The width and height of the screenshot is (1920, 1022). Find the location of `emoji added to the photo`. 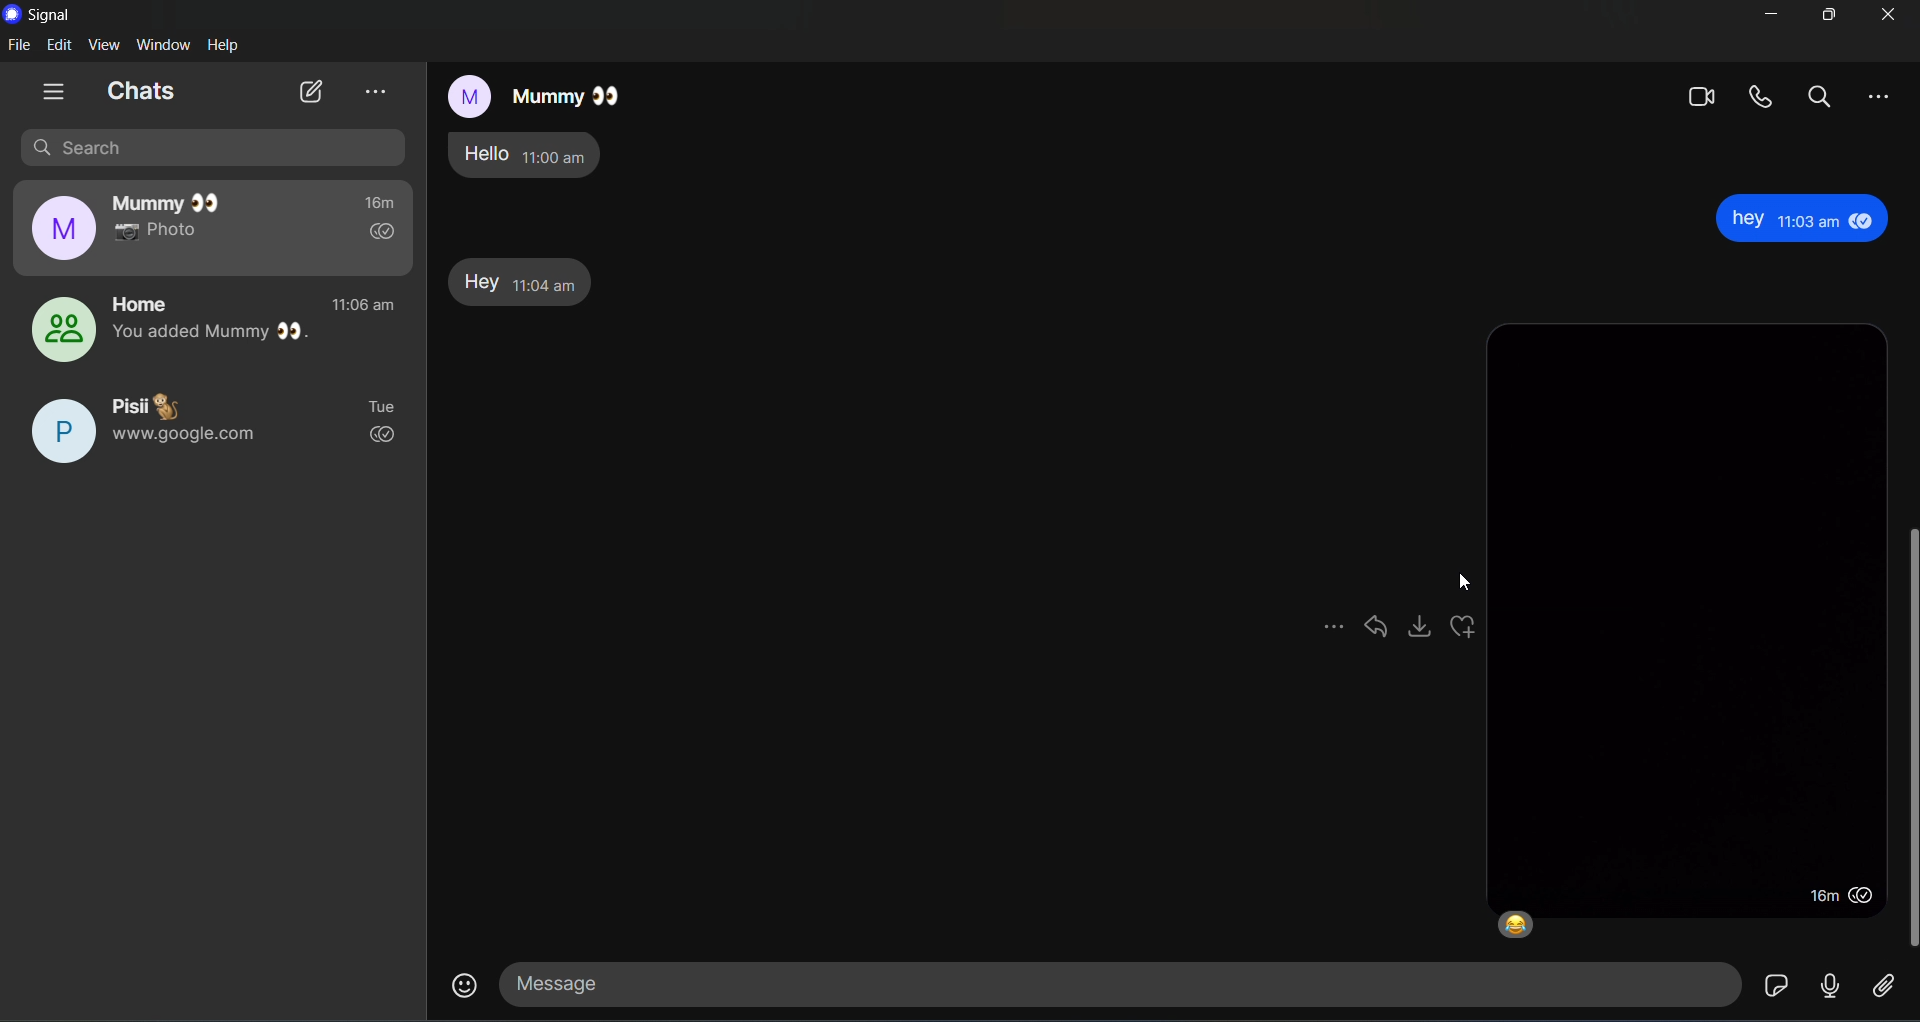

emoji added to the photo is located at coordinates (1521, 924).